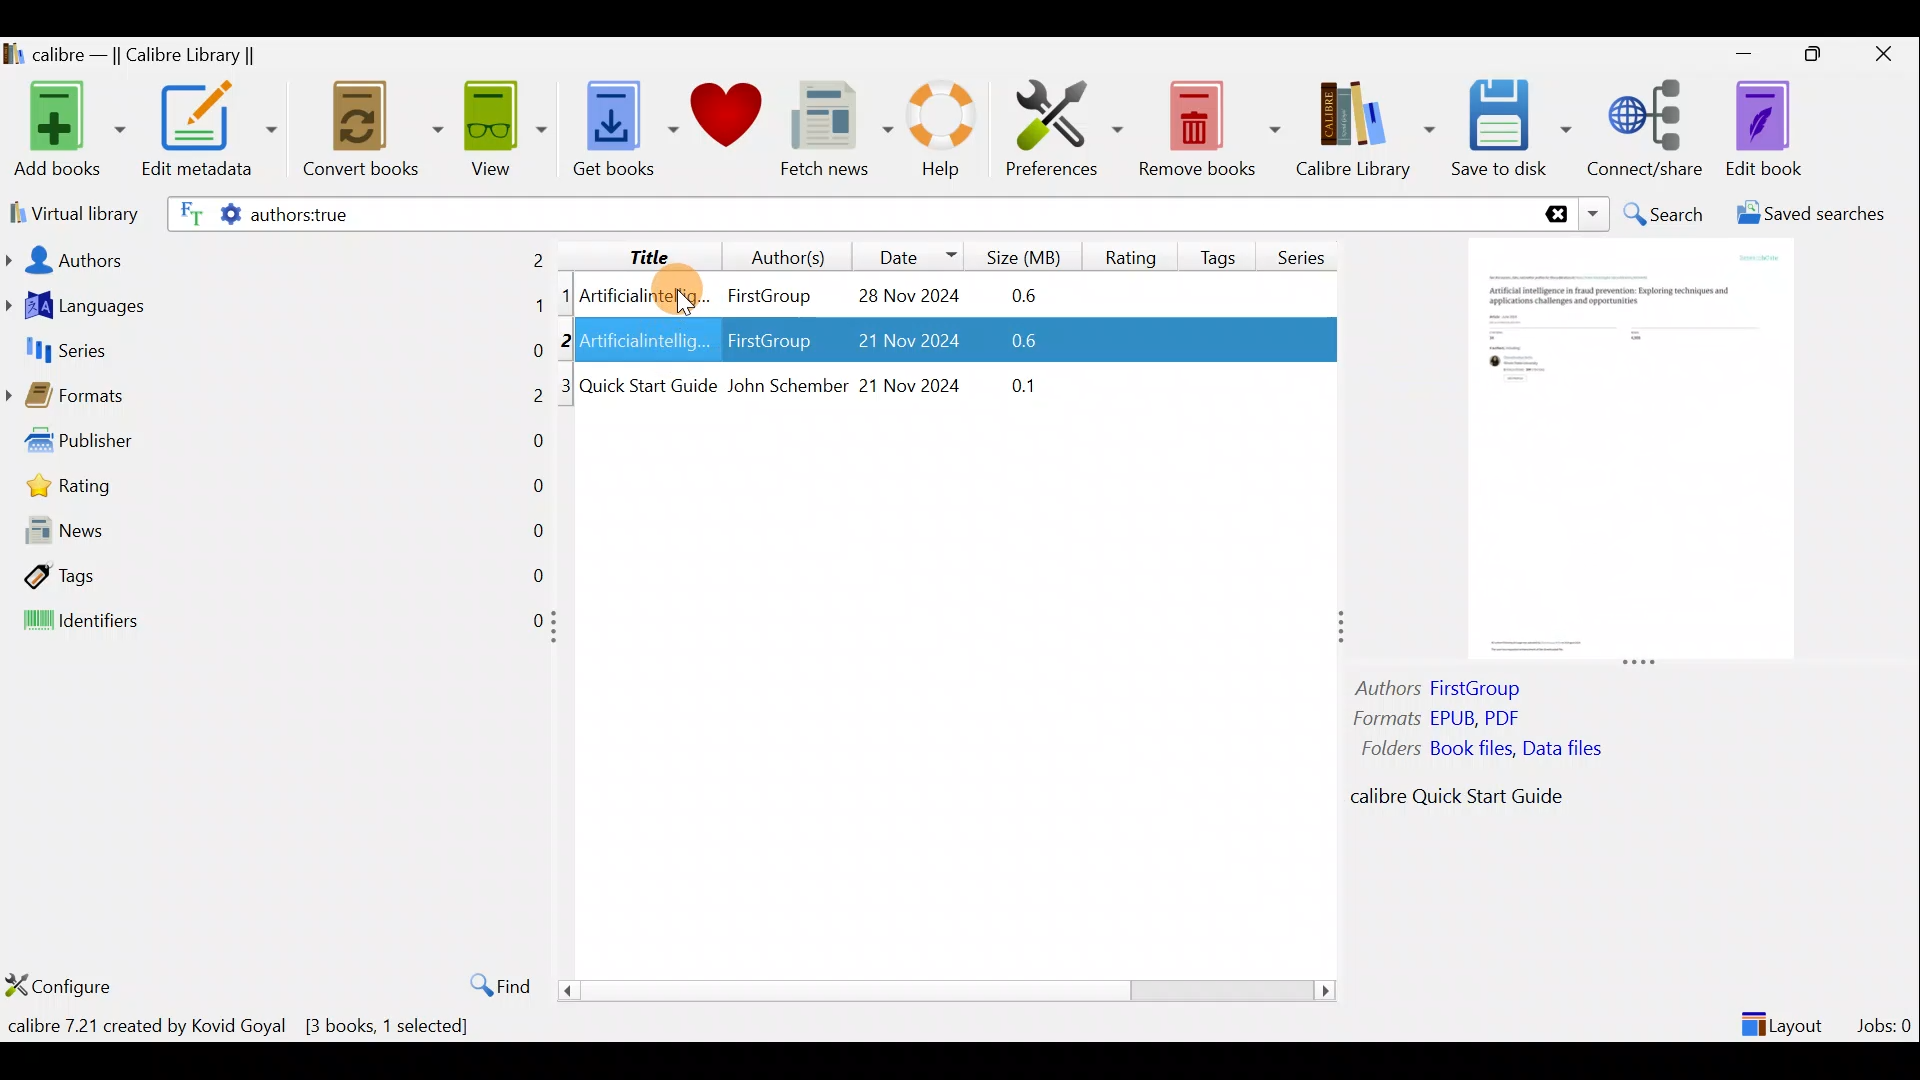 The image size is (1920, 1080). I want to click on Authors, so click(277, 258).